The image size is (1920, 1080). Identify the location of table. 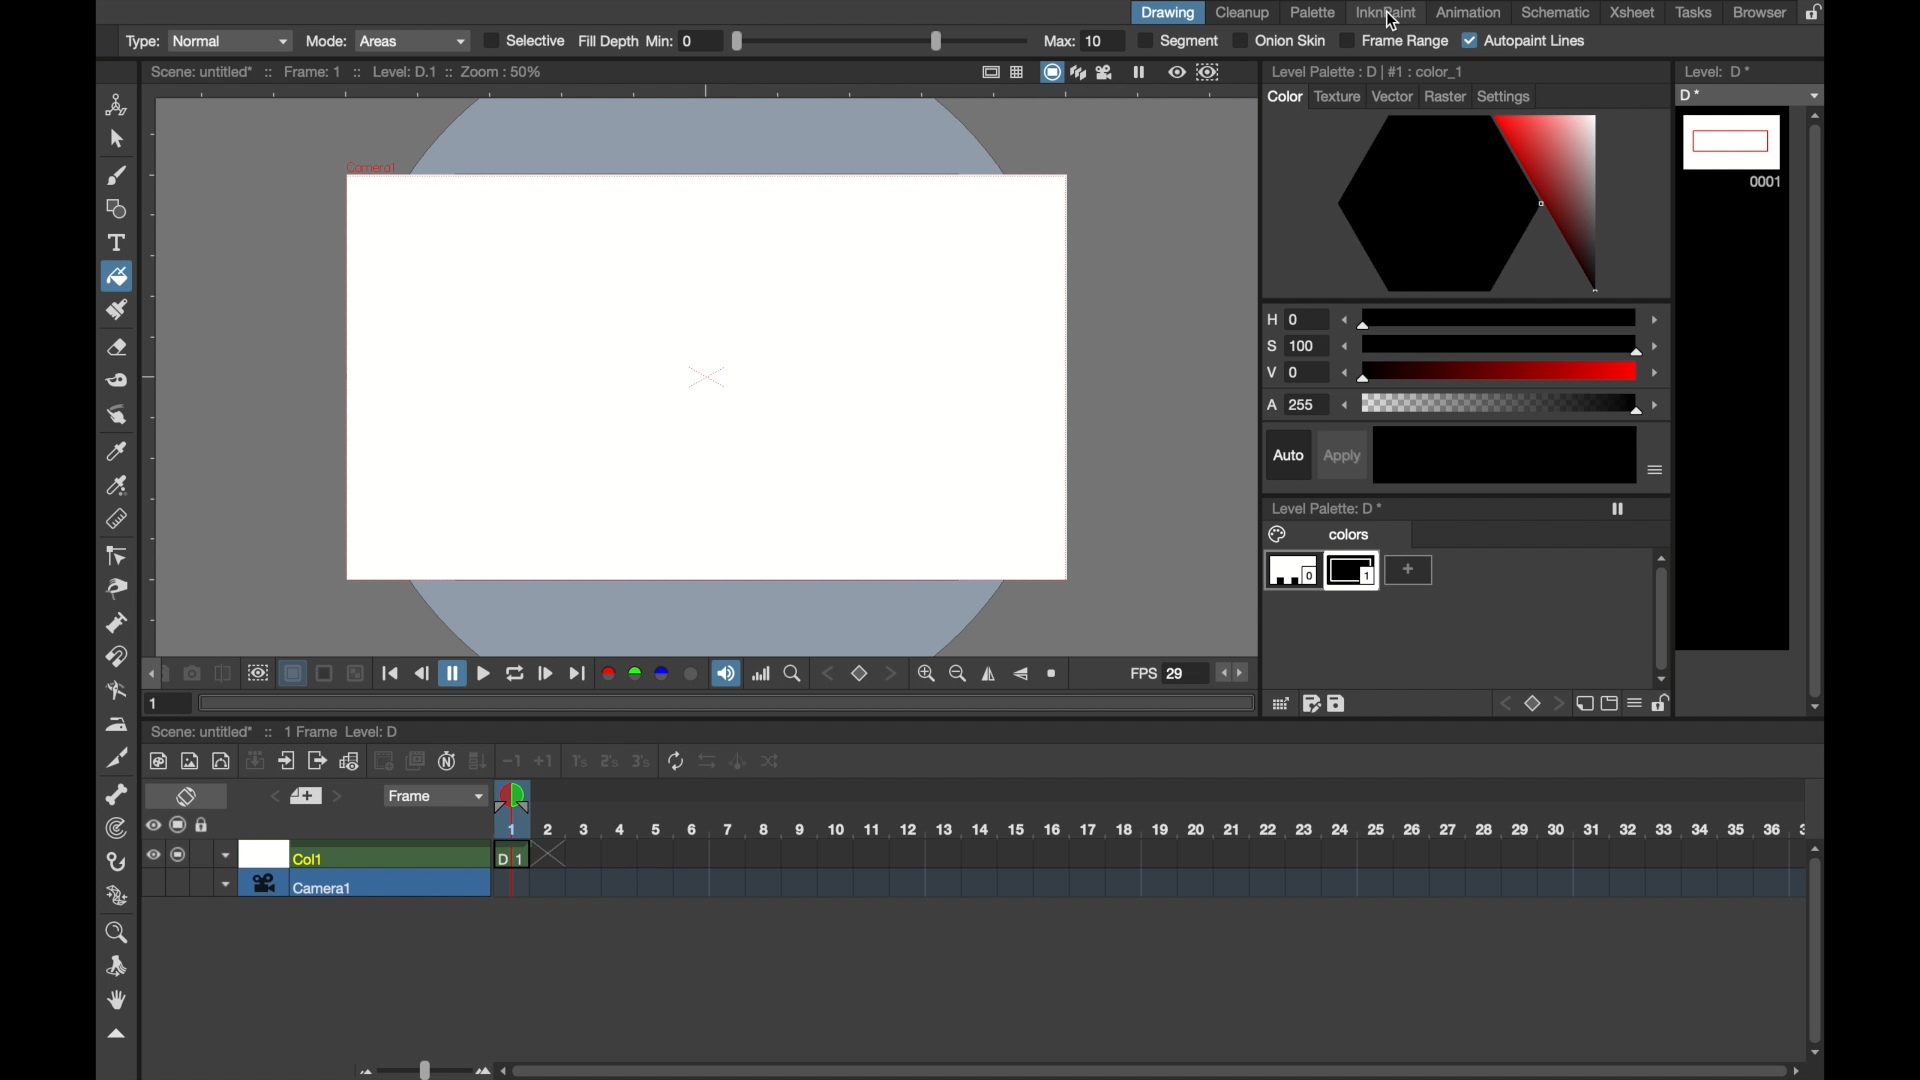
(1018, 72).